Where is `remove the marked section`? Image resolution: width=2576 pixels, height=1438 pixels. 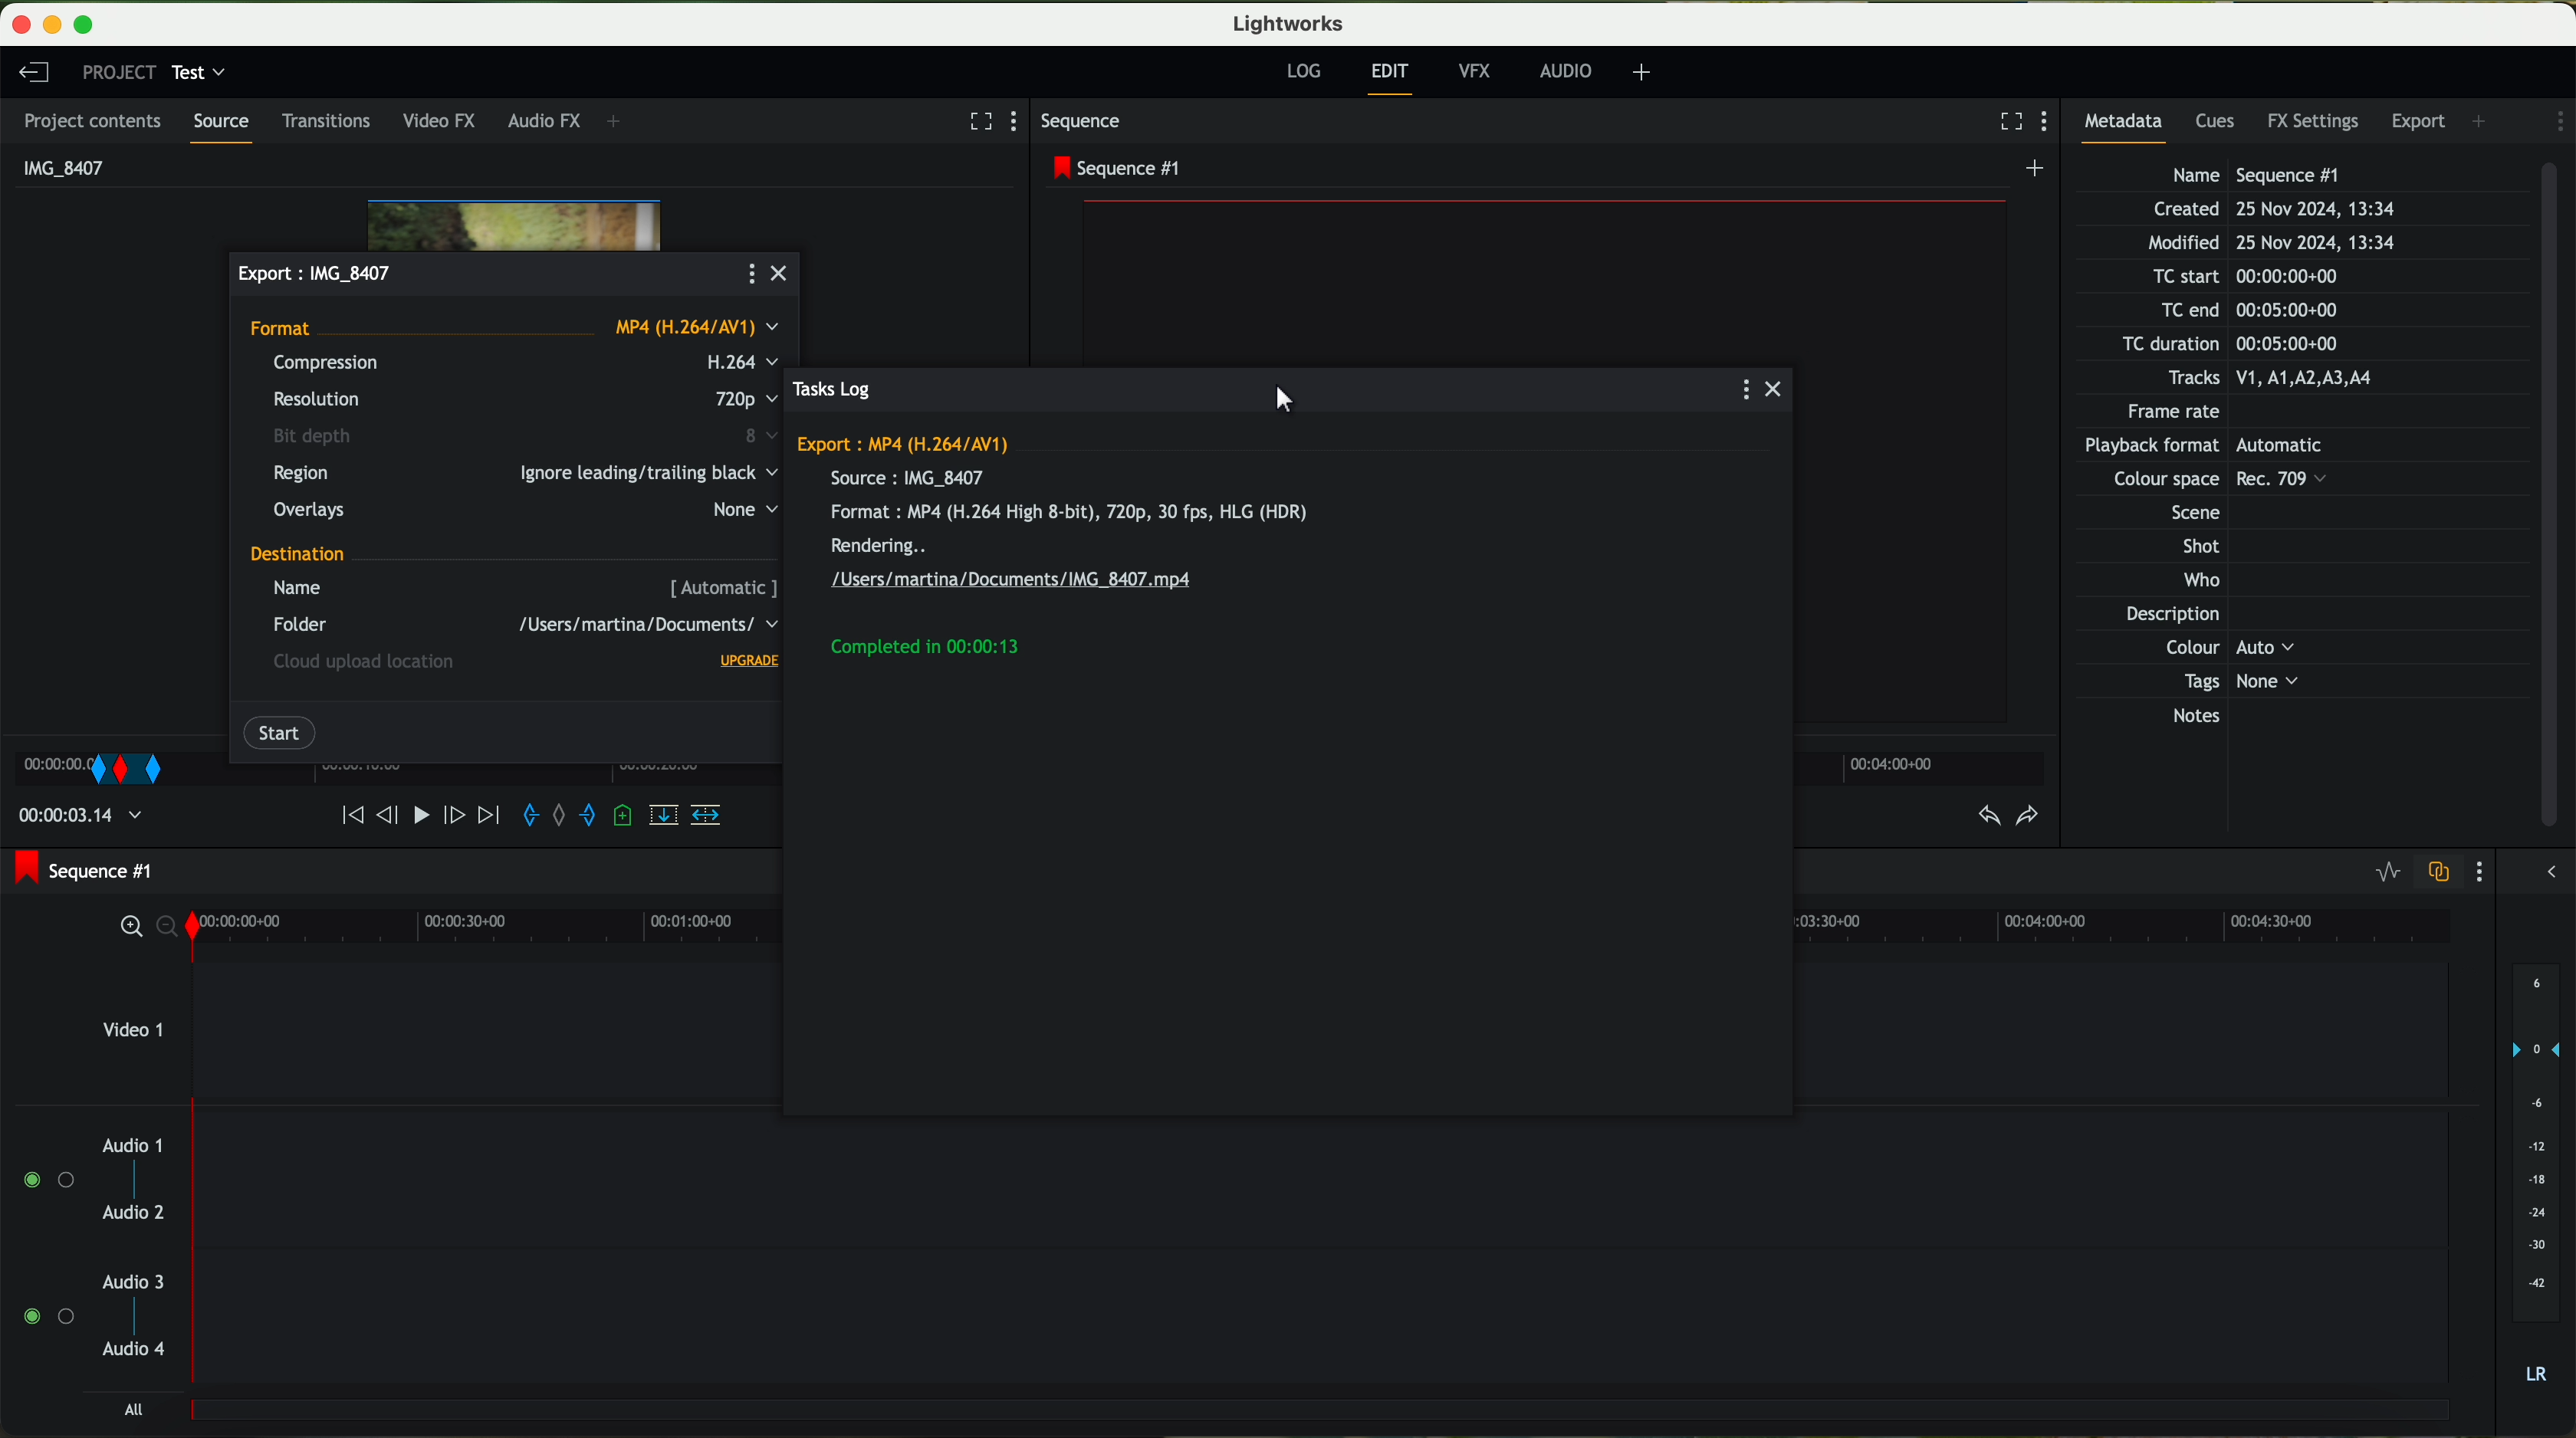
remove the marked section is located at coordinates (1696, 817).